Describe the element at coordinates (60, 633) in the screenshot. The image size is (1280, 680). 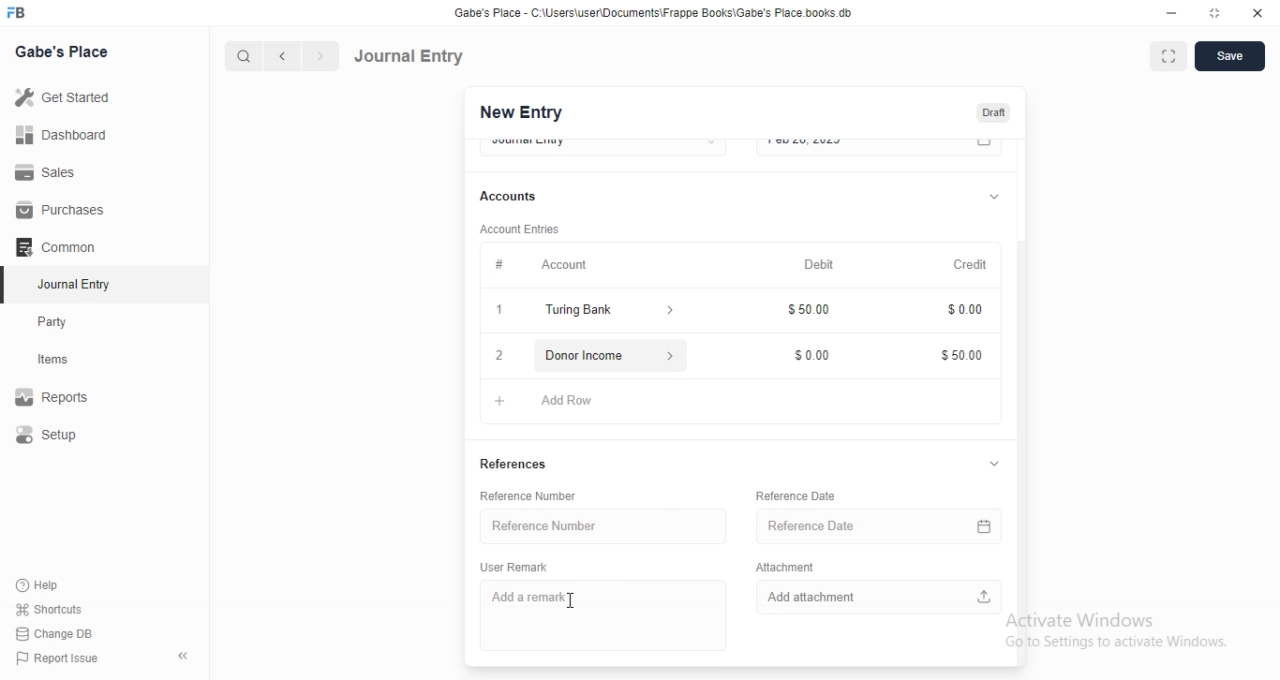
I see `Change DB` at that location.